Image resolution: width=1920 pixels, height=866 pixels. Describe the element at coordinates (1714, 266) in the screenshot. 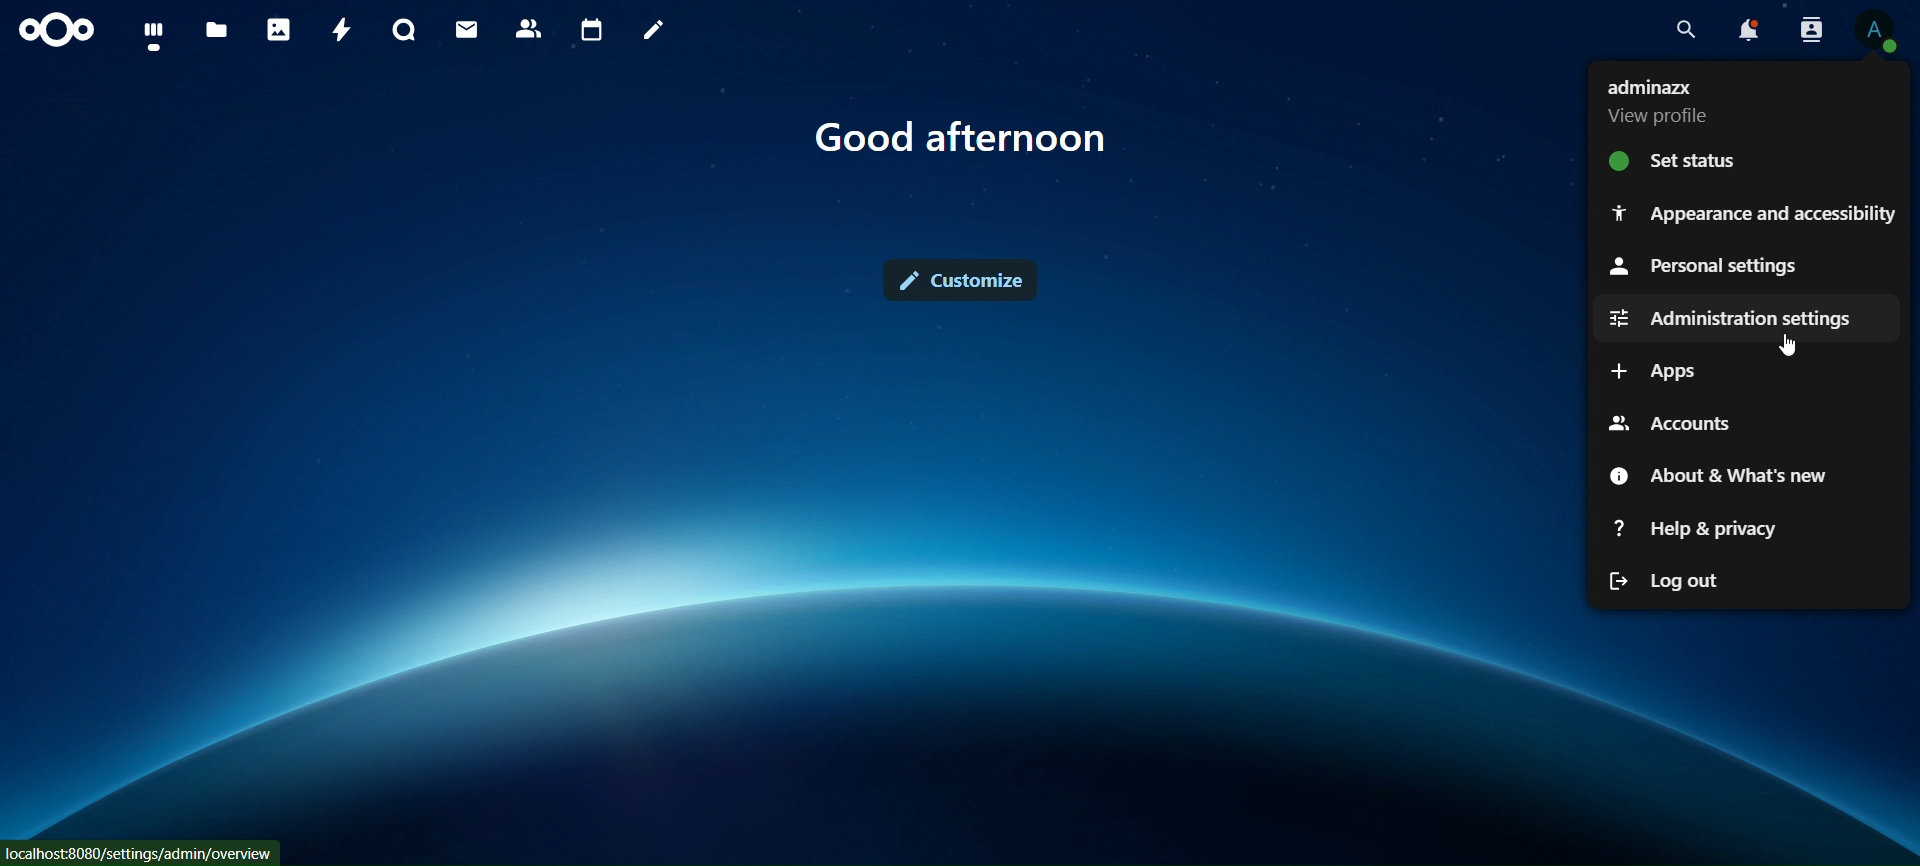

I see `personalsettings` at that location.